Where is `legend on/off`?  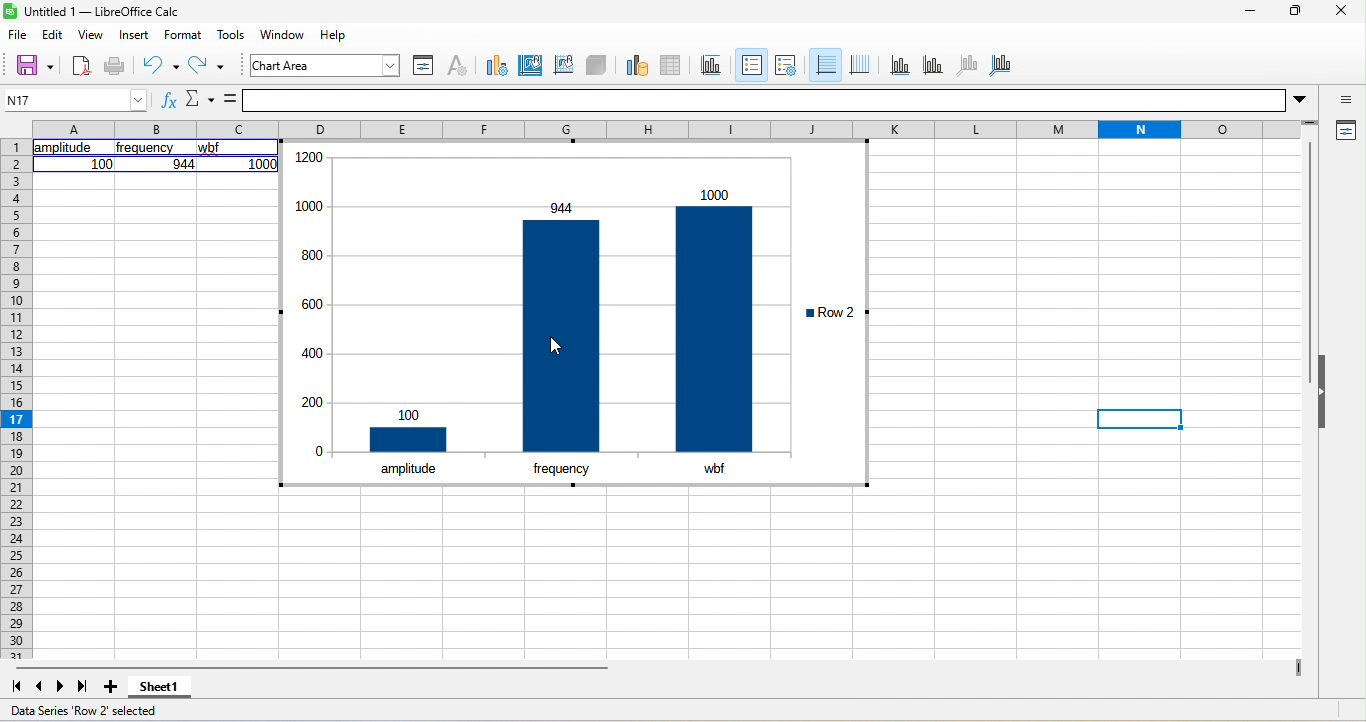
legend on/off is located at coordinates (750, 65).